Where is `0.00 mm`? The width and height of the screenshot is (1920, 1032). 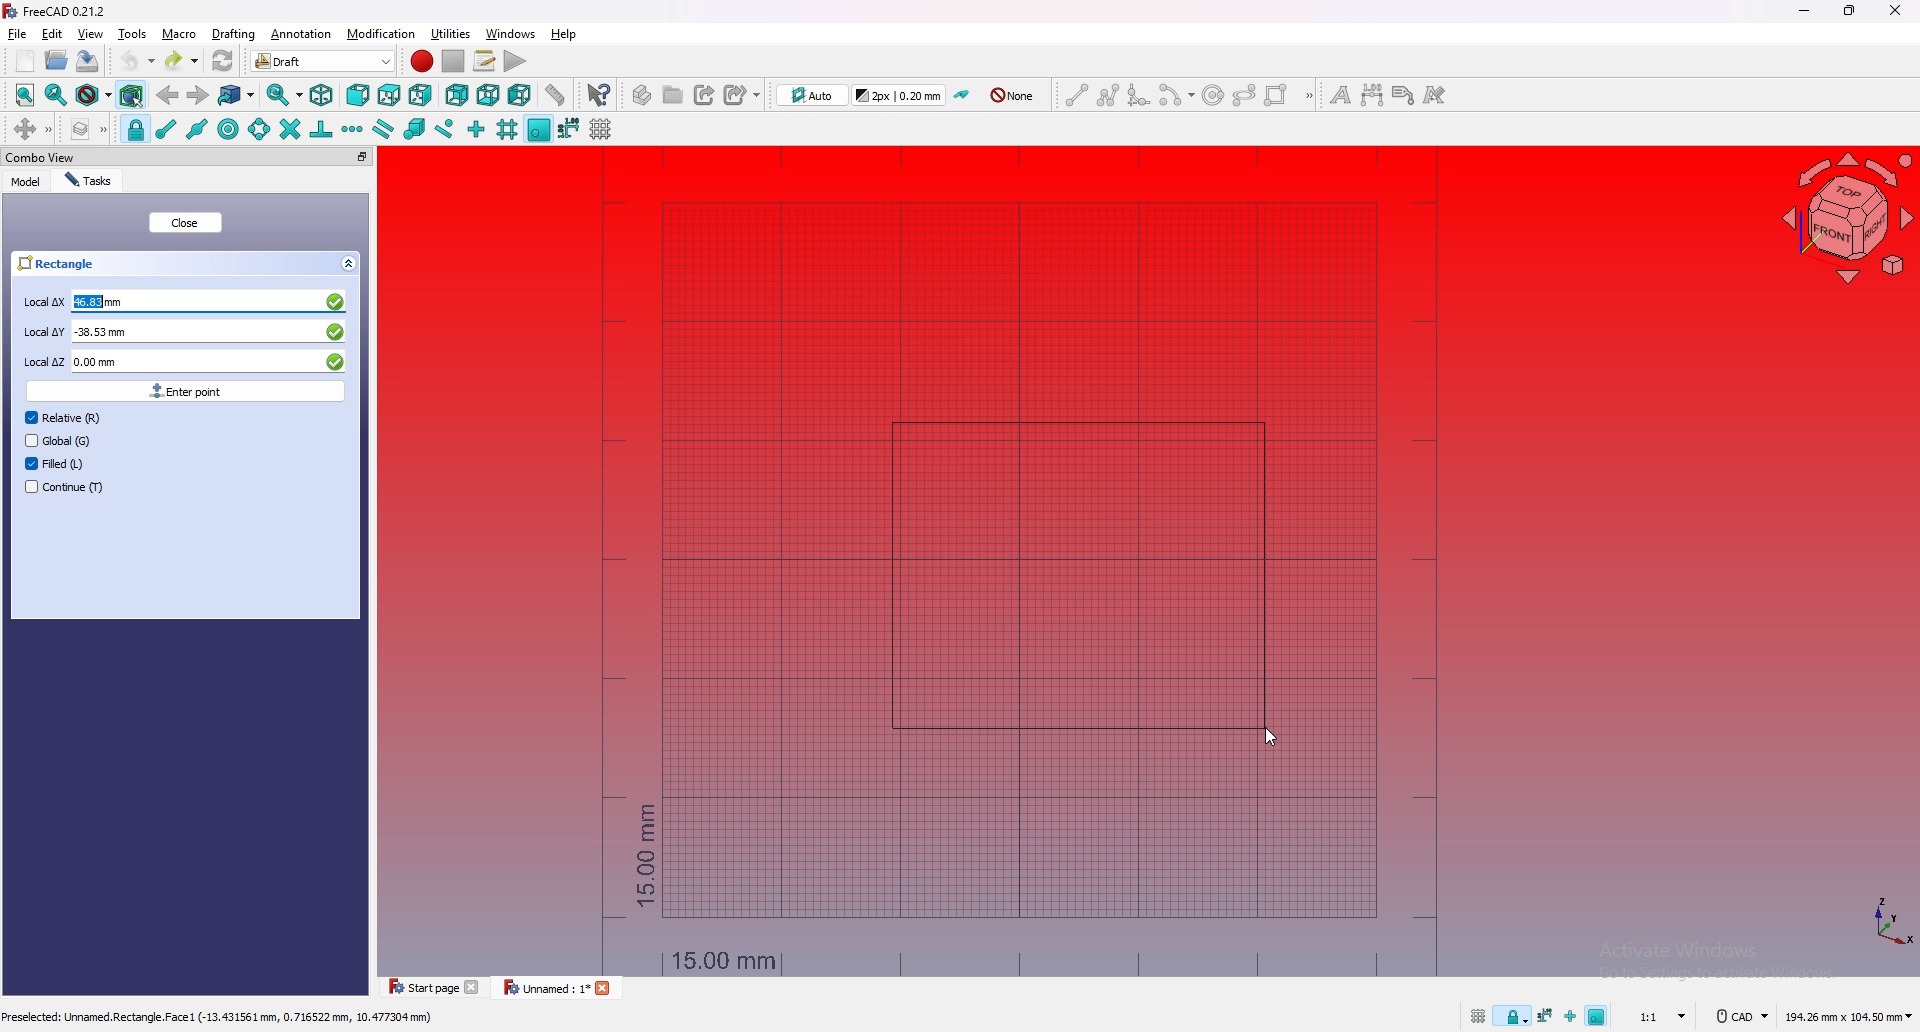 0.00 mm is located at coordinates (209, 360).